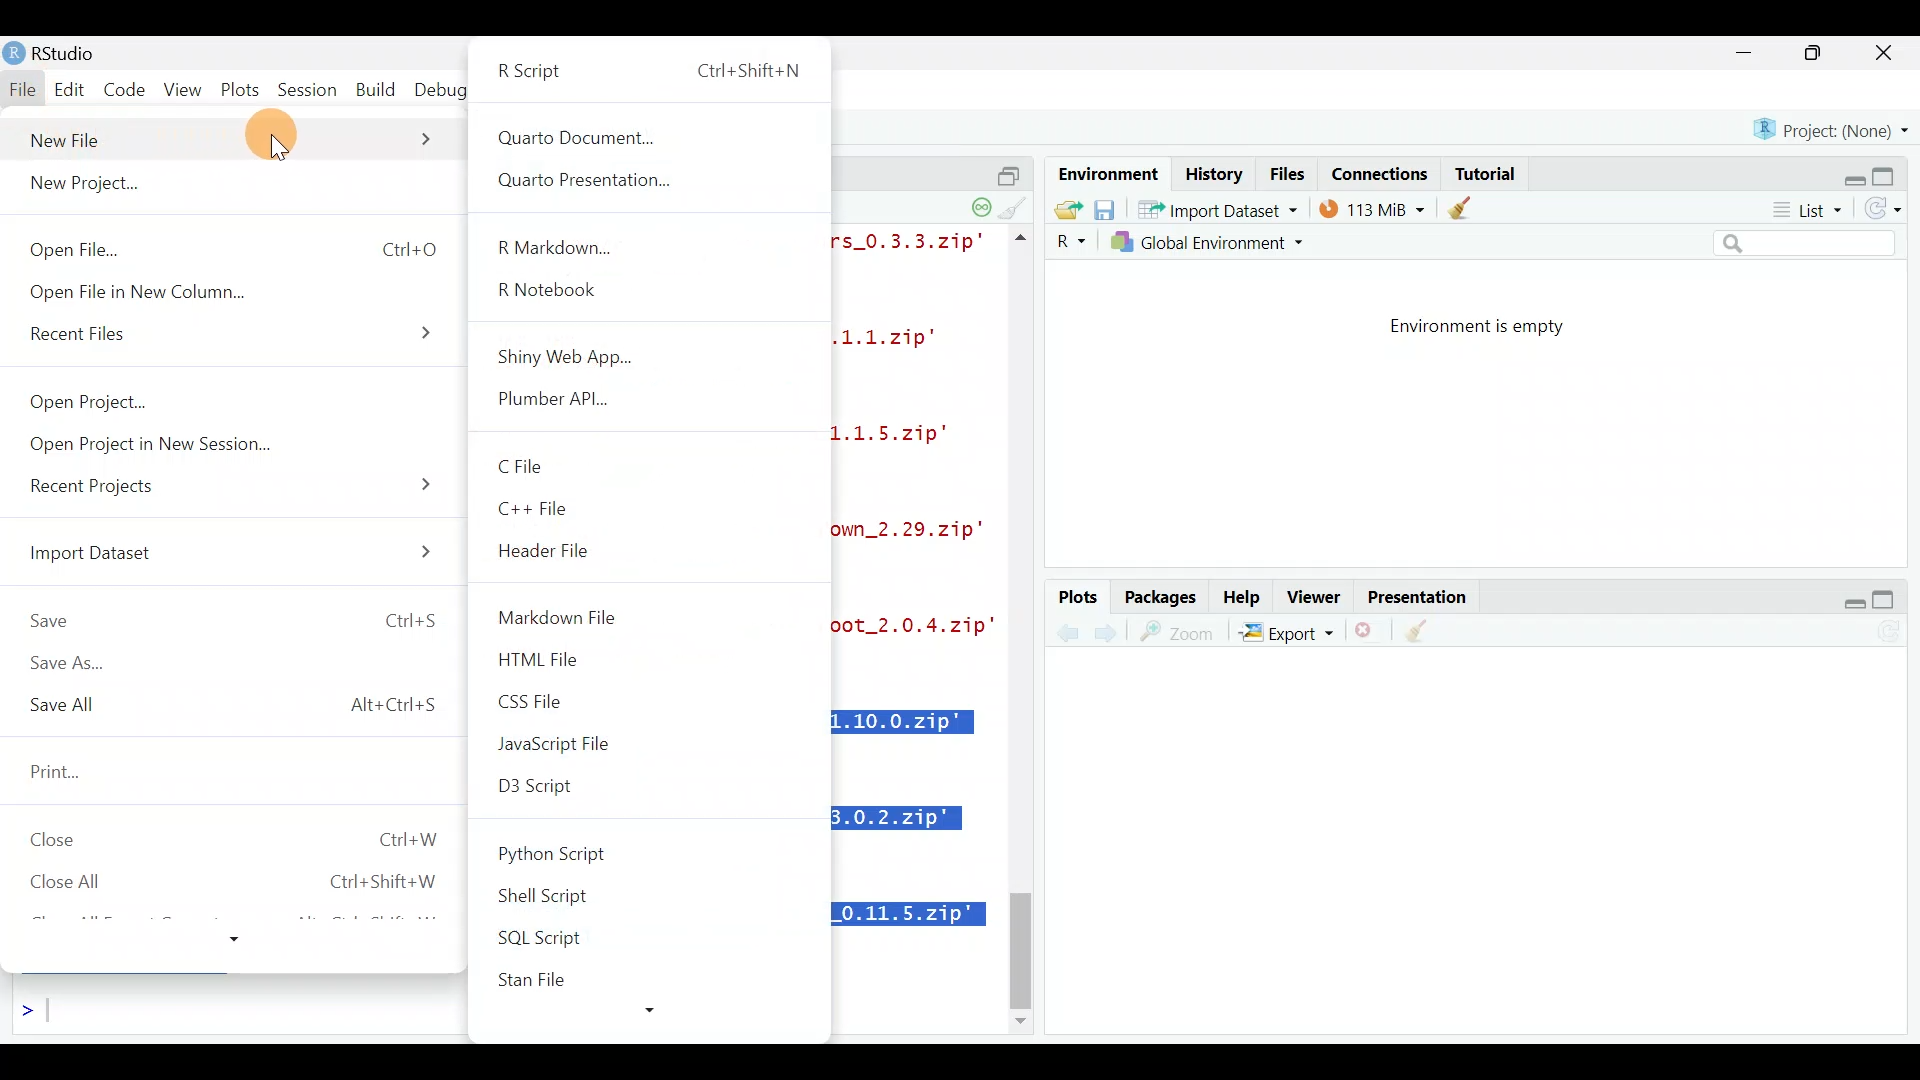 This screenshot has height=1080, width=1920. Describe the element at coordinates (82, 775) in the screenshot. I see `Print...` at that location.